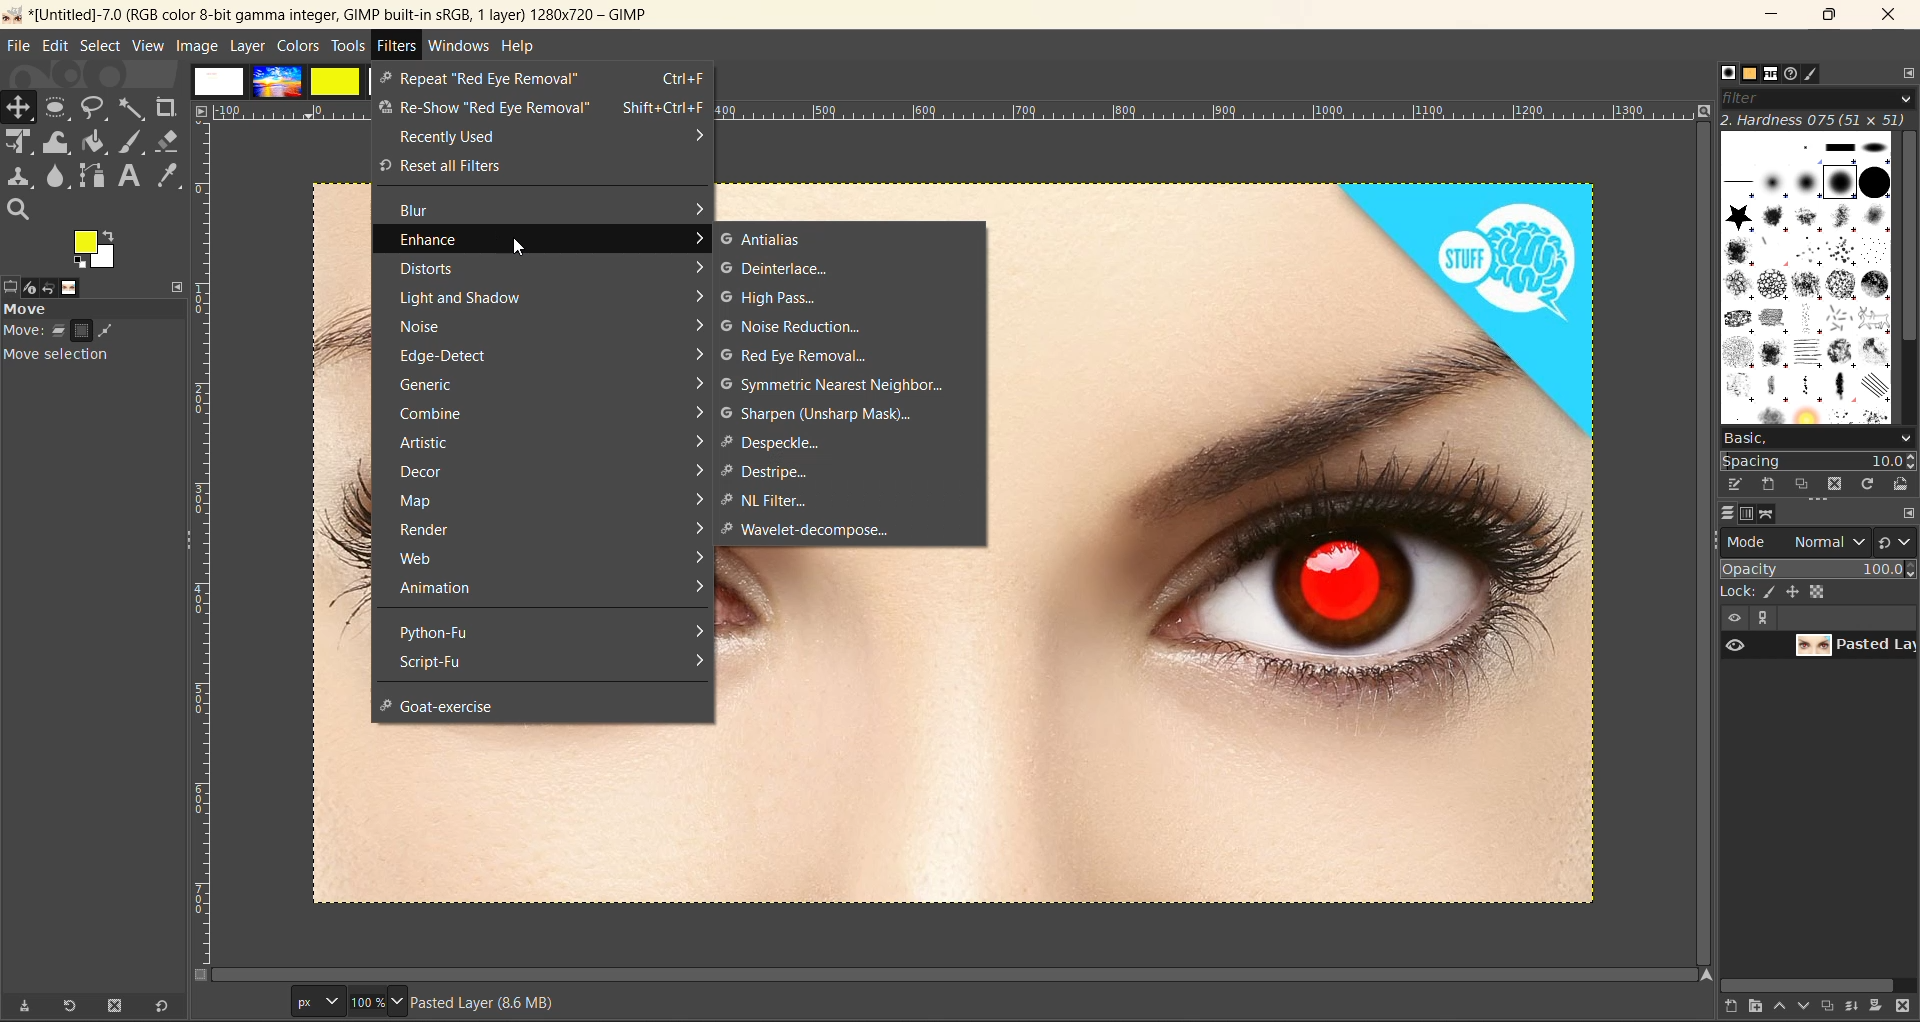 The width and height of the screenshot is (1920, 1022). What do you see at coordinates (1770, 592) in the screenshot?
I see `ink` at bounding box center [1770, 592].